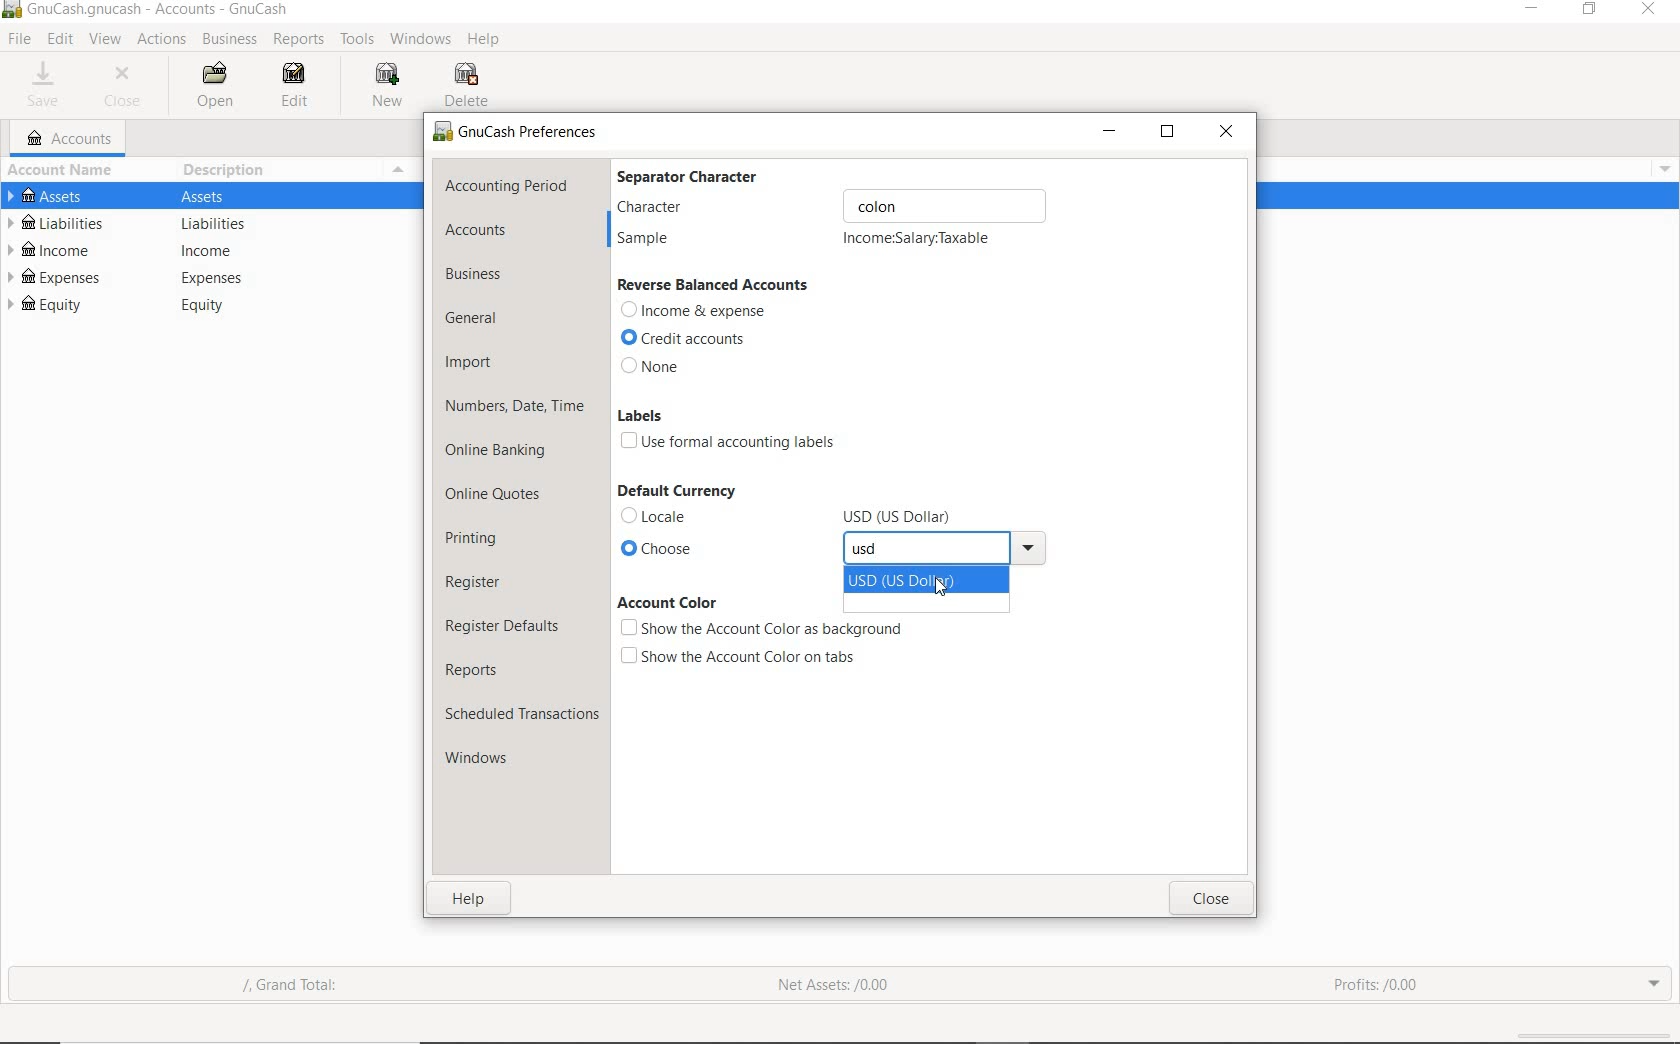  What do you see at coordinates (477, 229) in the screenshot?
I see `accounts` at bounding box center [477, 229].